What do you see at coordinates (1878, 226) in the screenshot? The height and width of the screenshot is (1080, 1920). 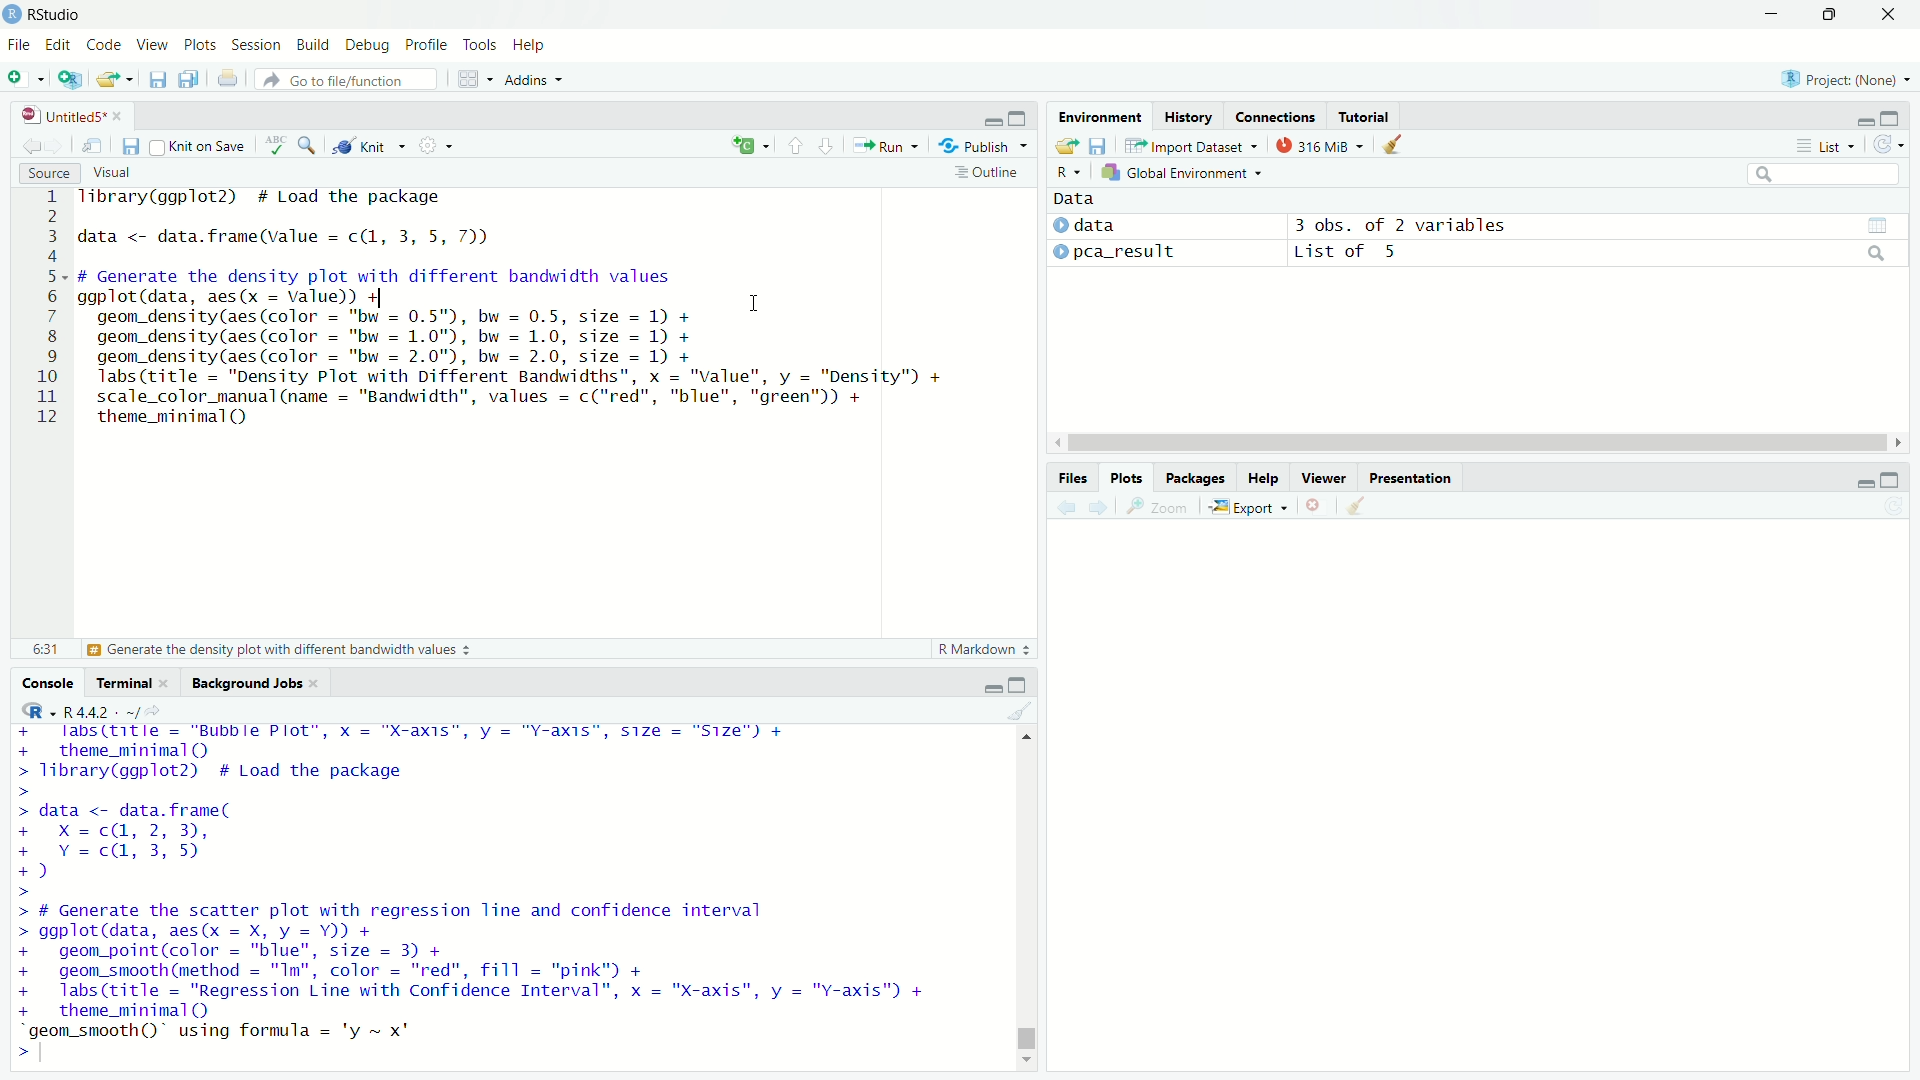 I see `grid view` at bounding box center [1878, 226].